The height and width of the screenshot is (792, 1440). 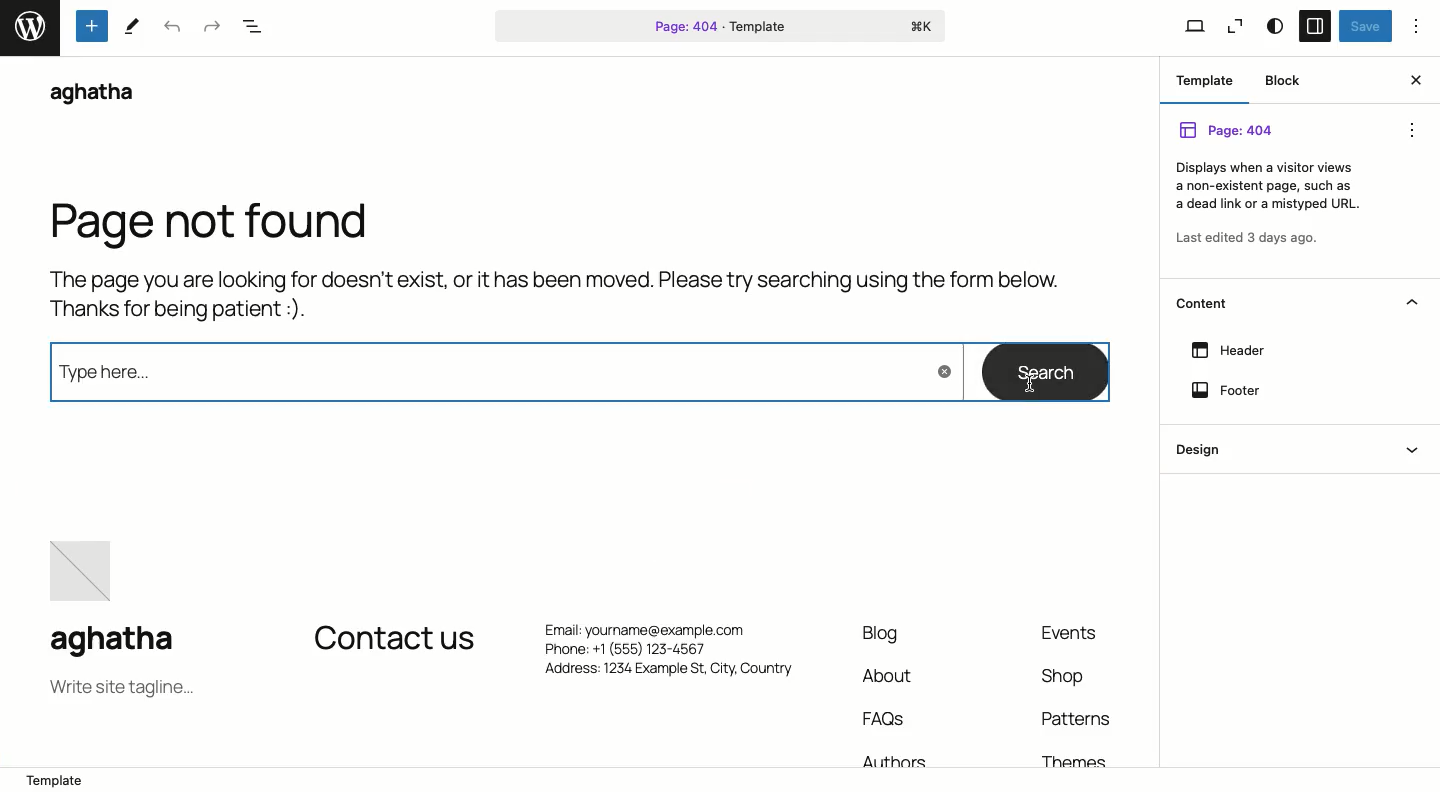 I want to click on Undo, so click(x=171, y=27).